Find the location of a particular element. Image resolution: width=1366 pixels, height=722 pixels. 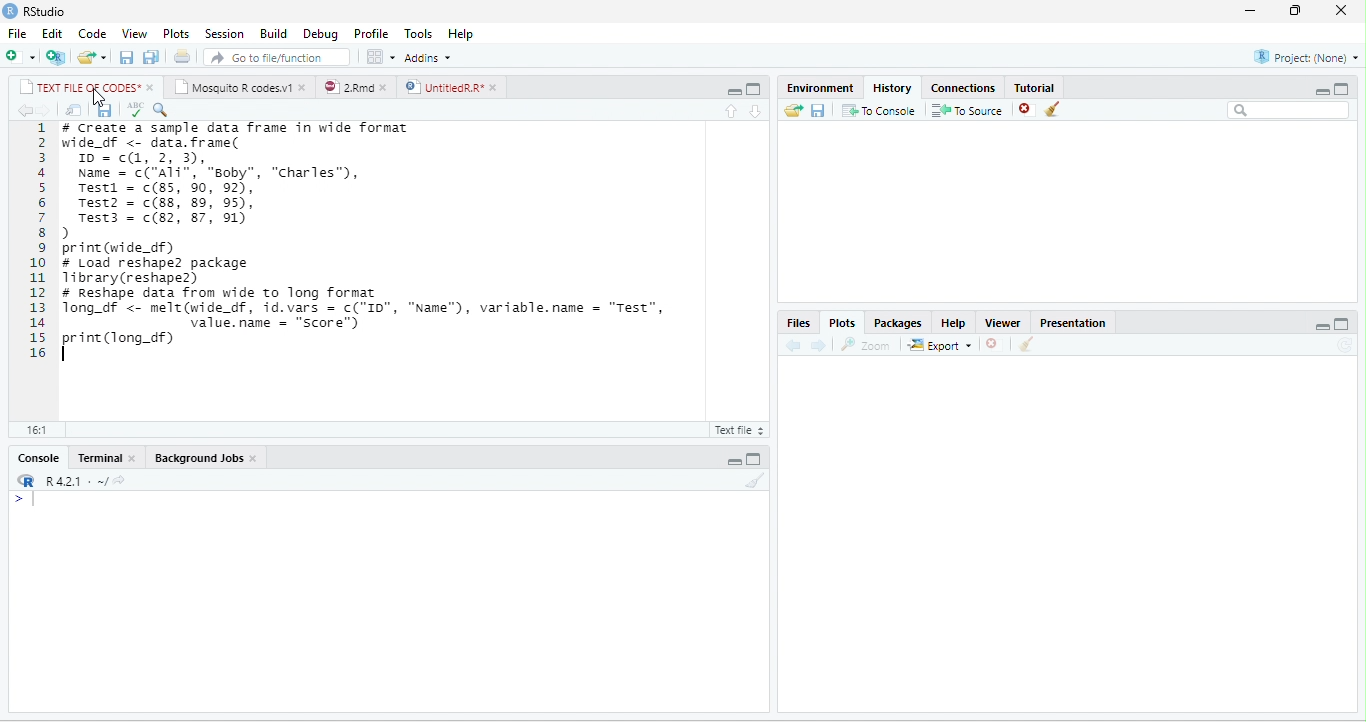

Terminal is located at coordinates (98, 457).